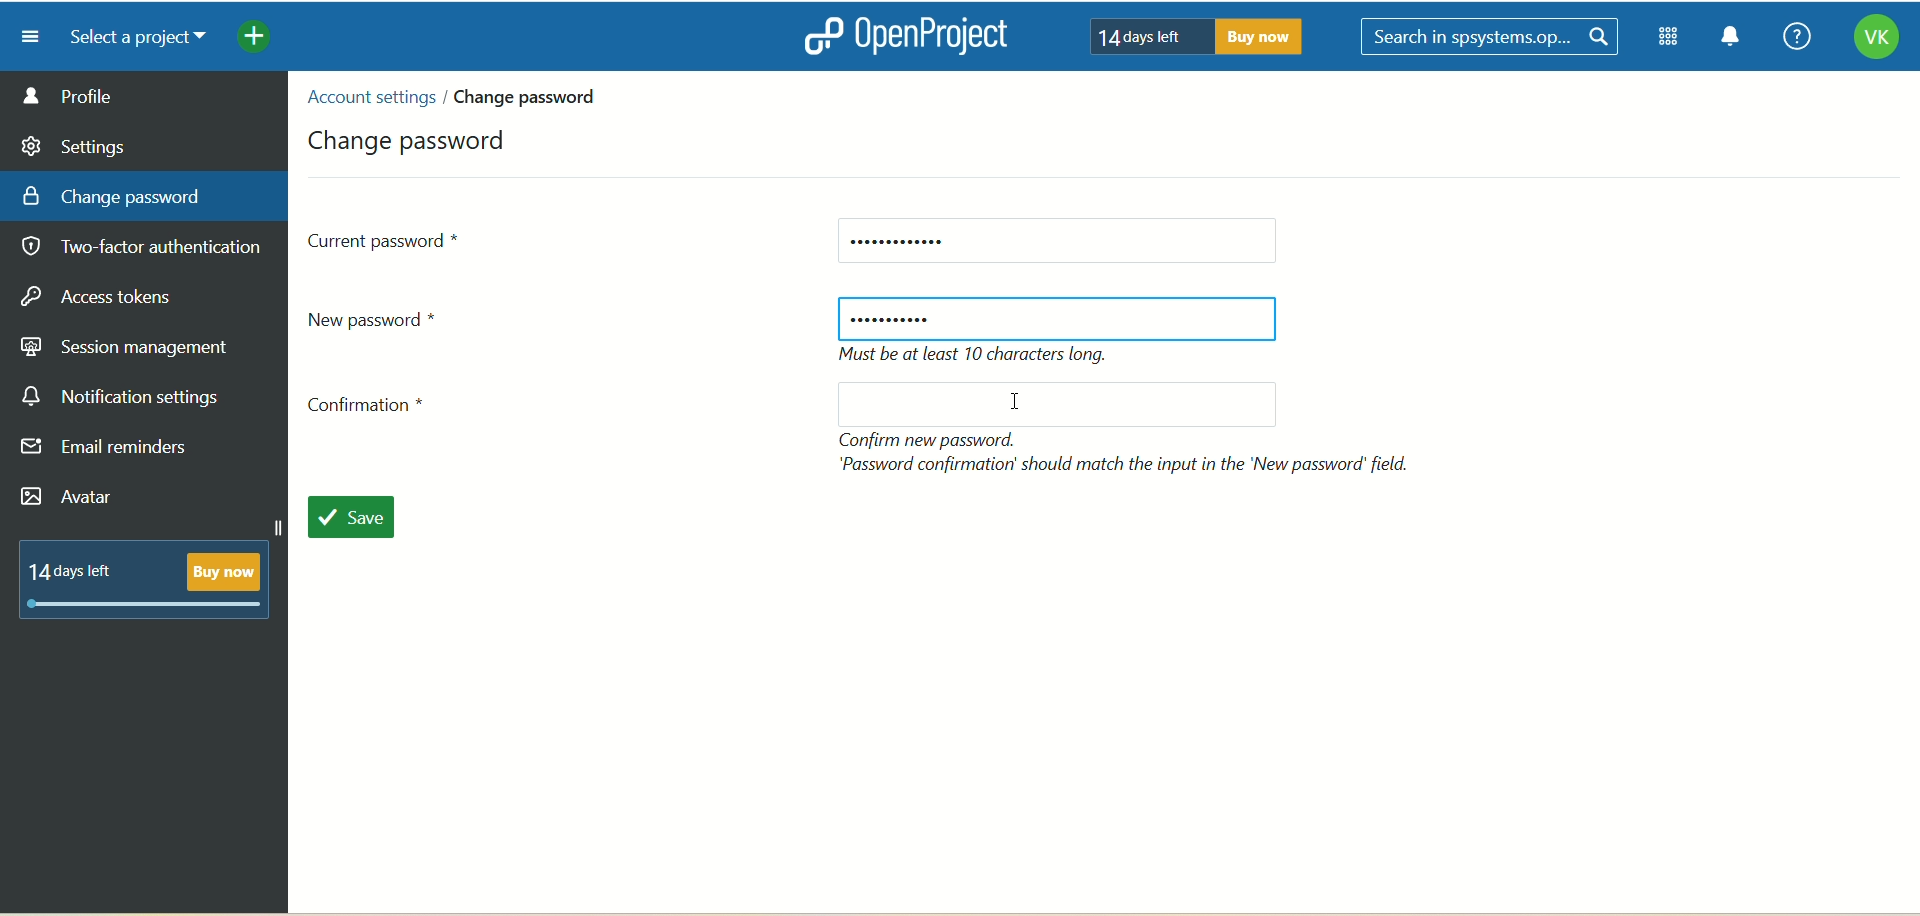 The height and width of the screenshot is (916, 1920). What do you see at coordinates (1047, 404) in the screenshot?
I see `blank space` at bounding box center [1047, 404].